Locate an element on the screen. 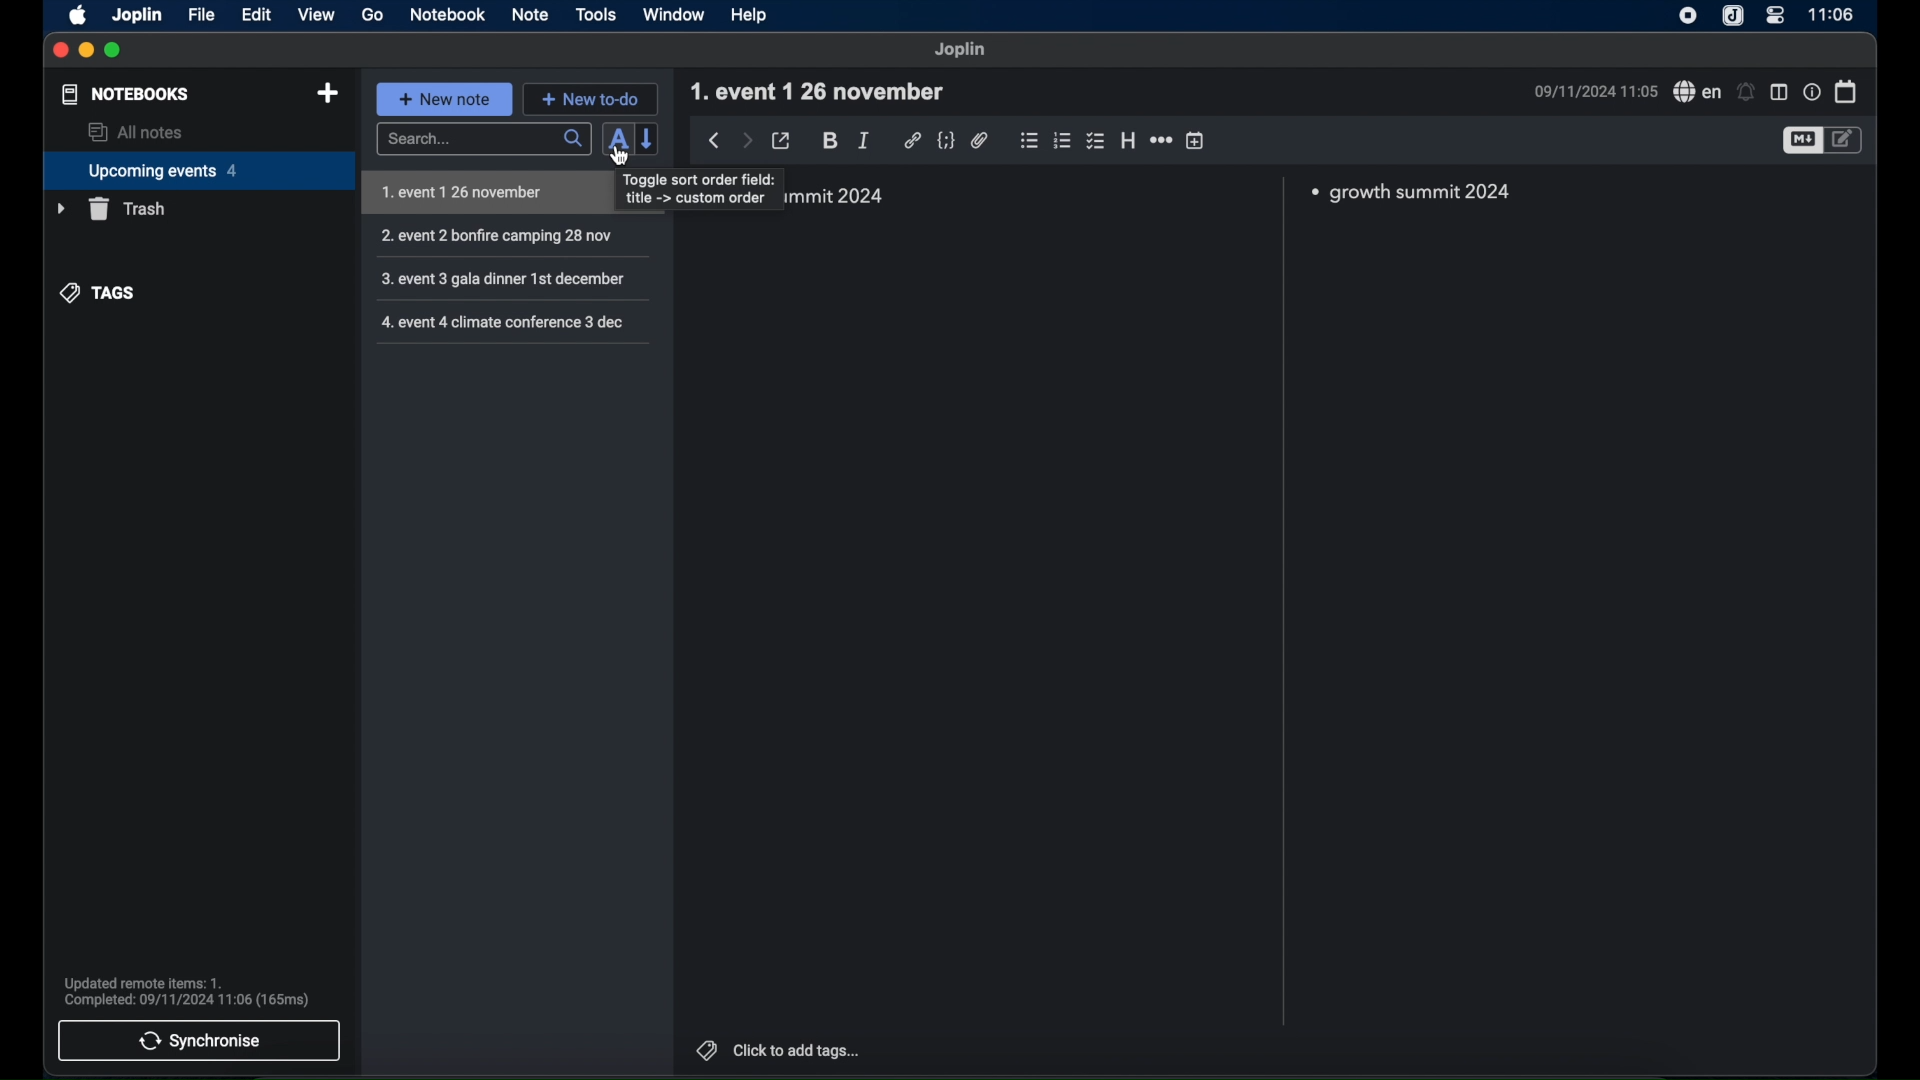 This screenshot has width=1920, height=1080. horizontal rule is located at coordinates (1161, 140).